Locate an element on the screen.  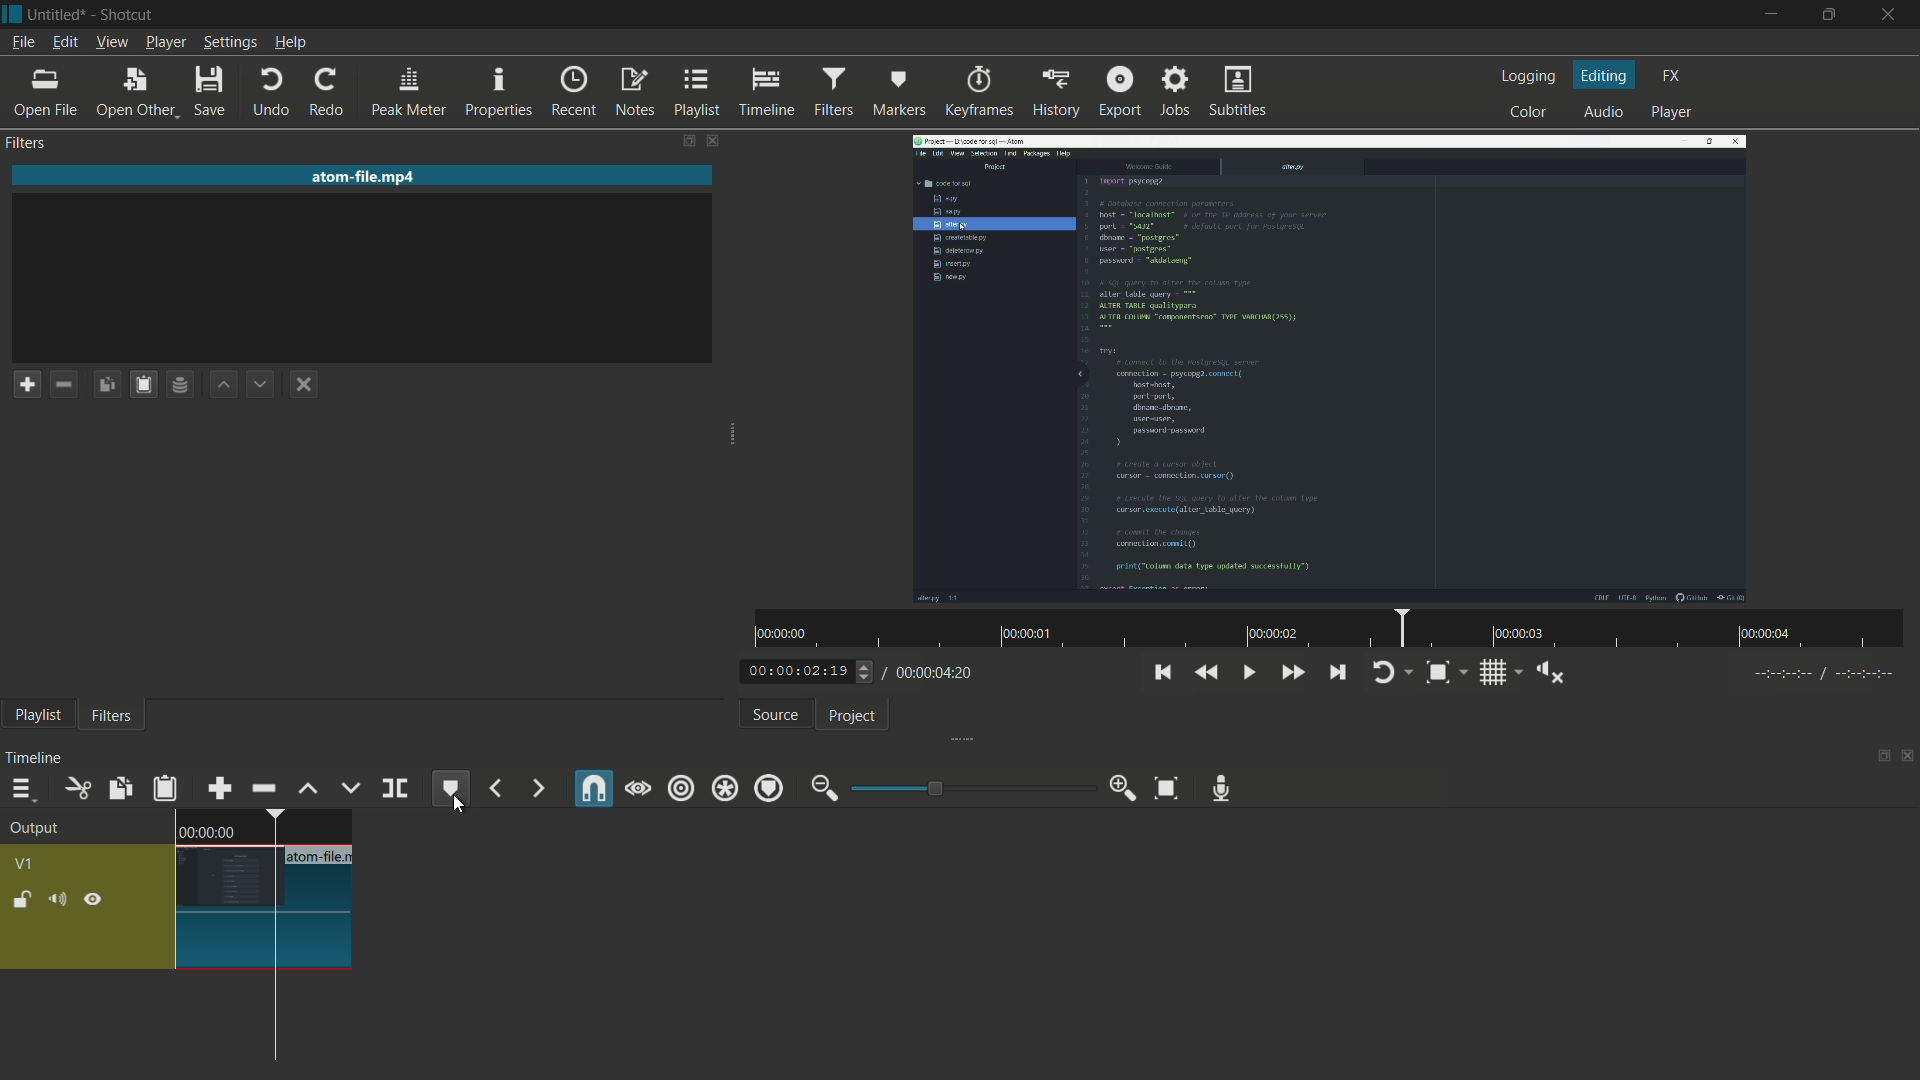
ripple all tracks is located at coordinates (724, 789).